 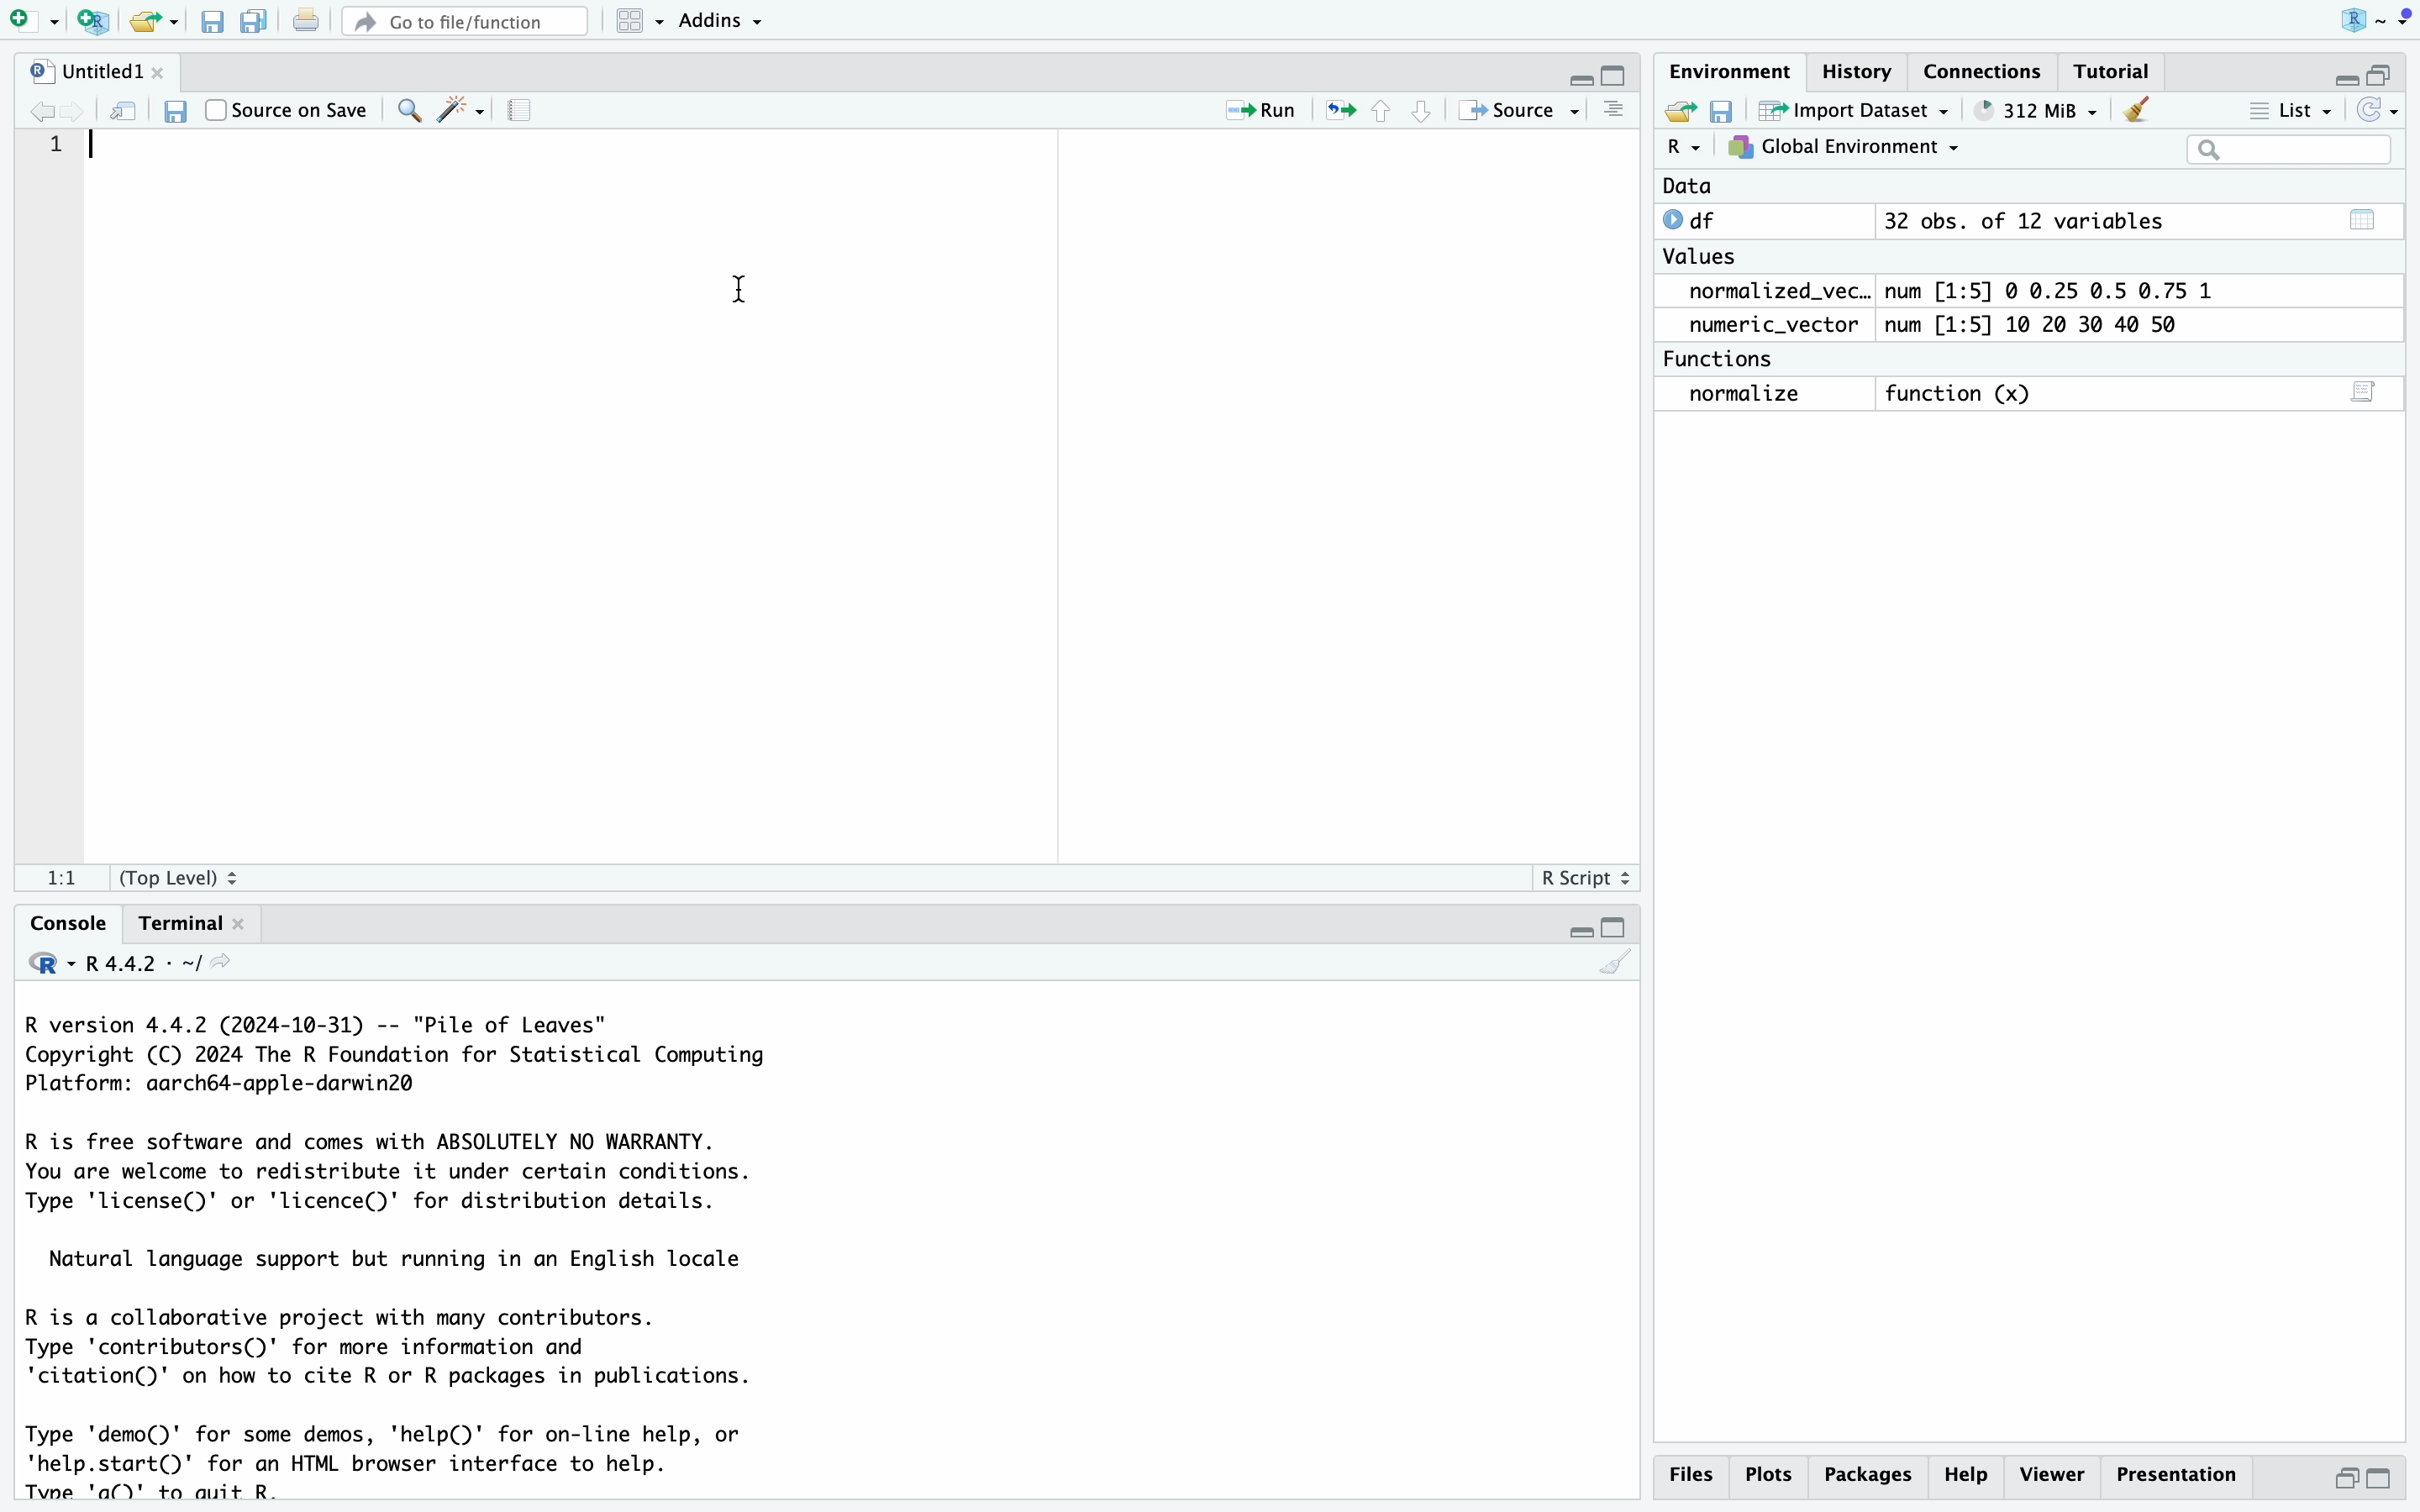 What do you see at coordinates (1684, 147) in the screenshot?
I see `R ` at bounding box center [1684, 147].